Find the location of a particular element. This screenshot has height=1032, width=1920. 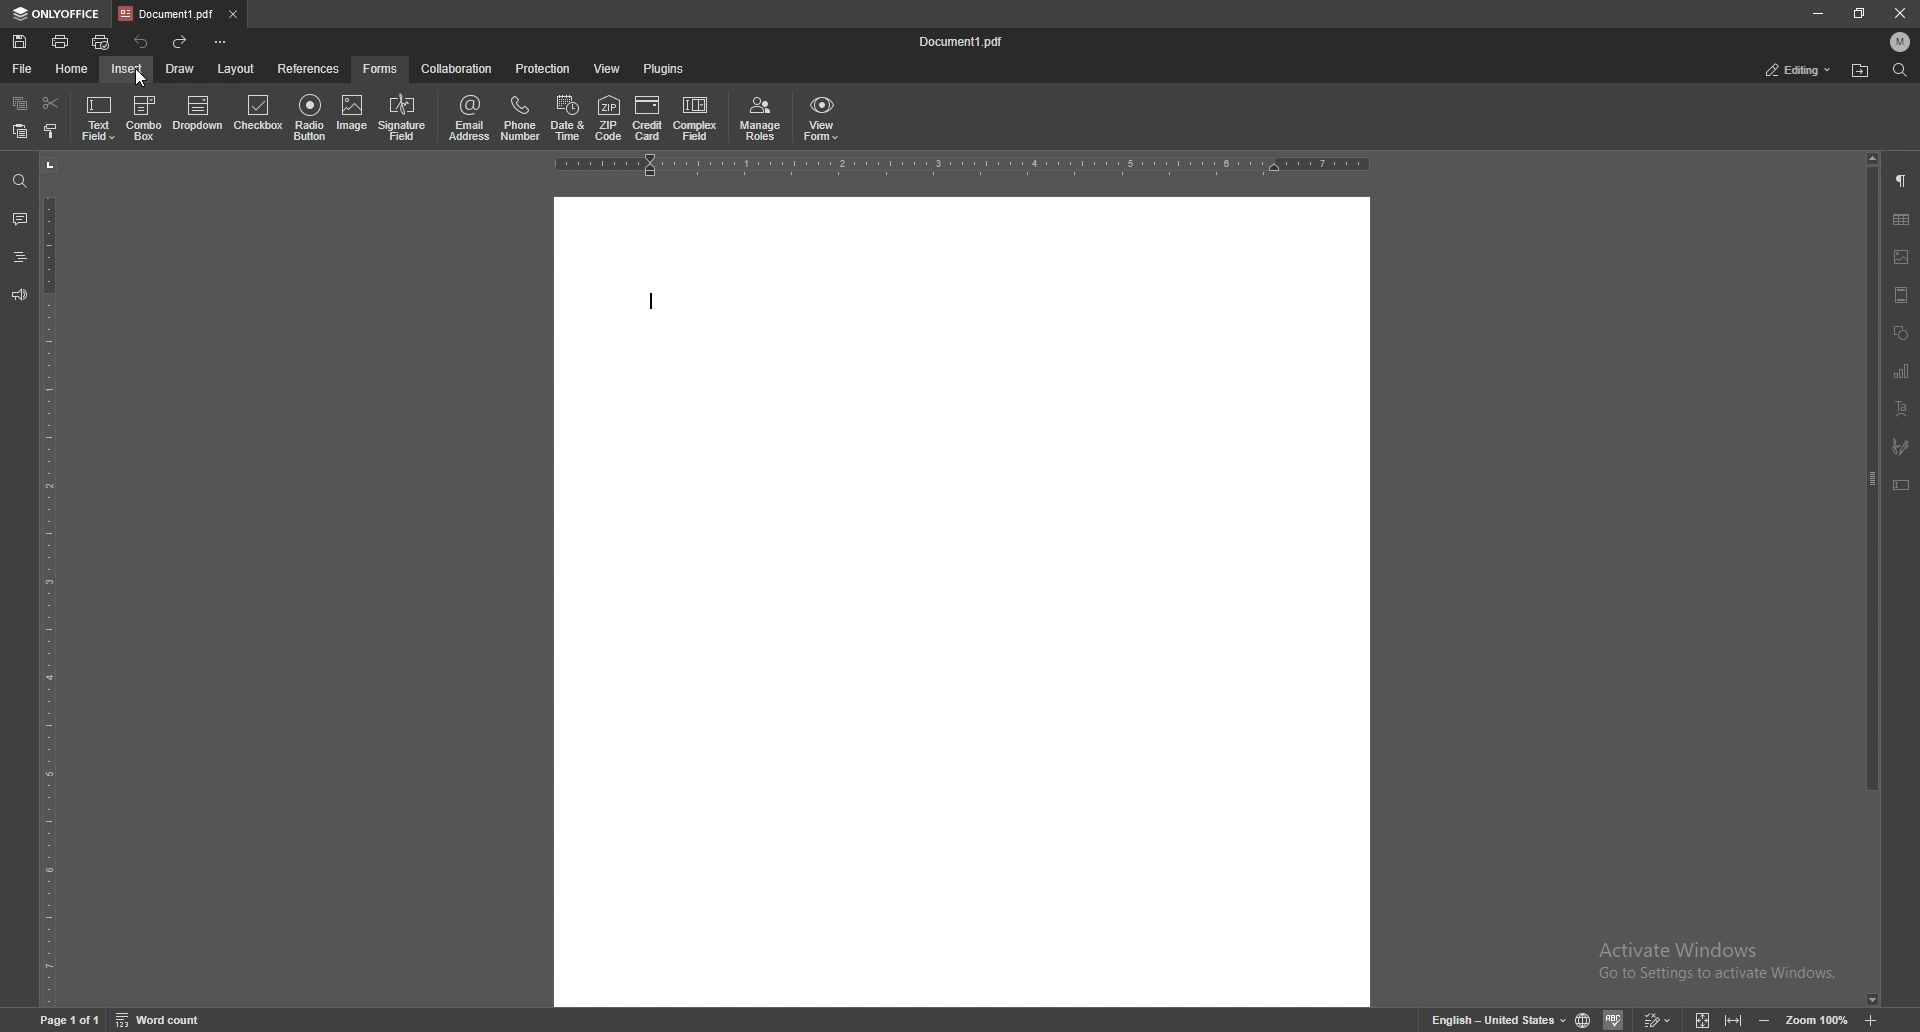

status is located at coordinates (1798, 69).